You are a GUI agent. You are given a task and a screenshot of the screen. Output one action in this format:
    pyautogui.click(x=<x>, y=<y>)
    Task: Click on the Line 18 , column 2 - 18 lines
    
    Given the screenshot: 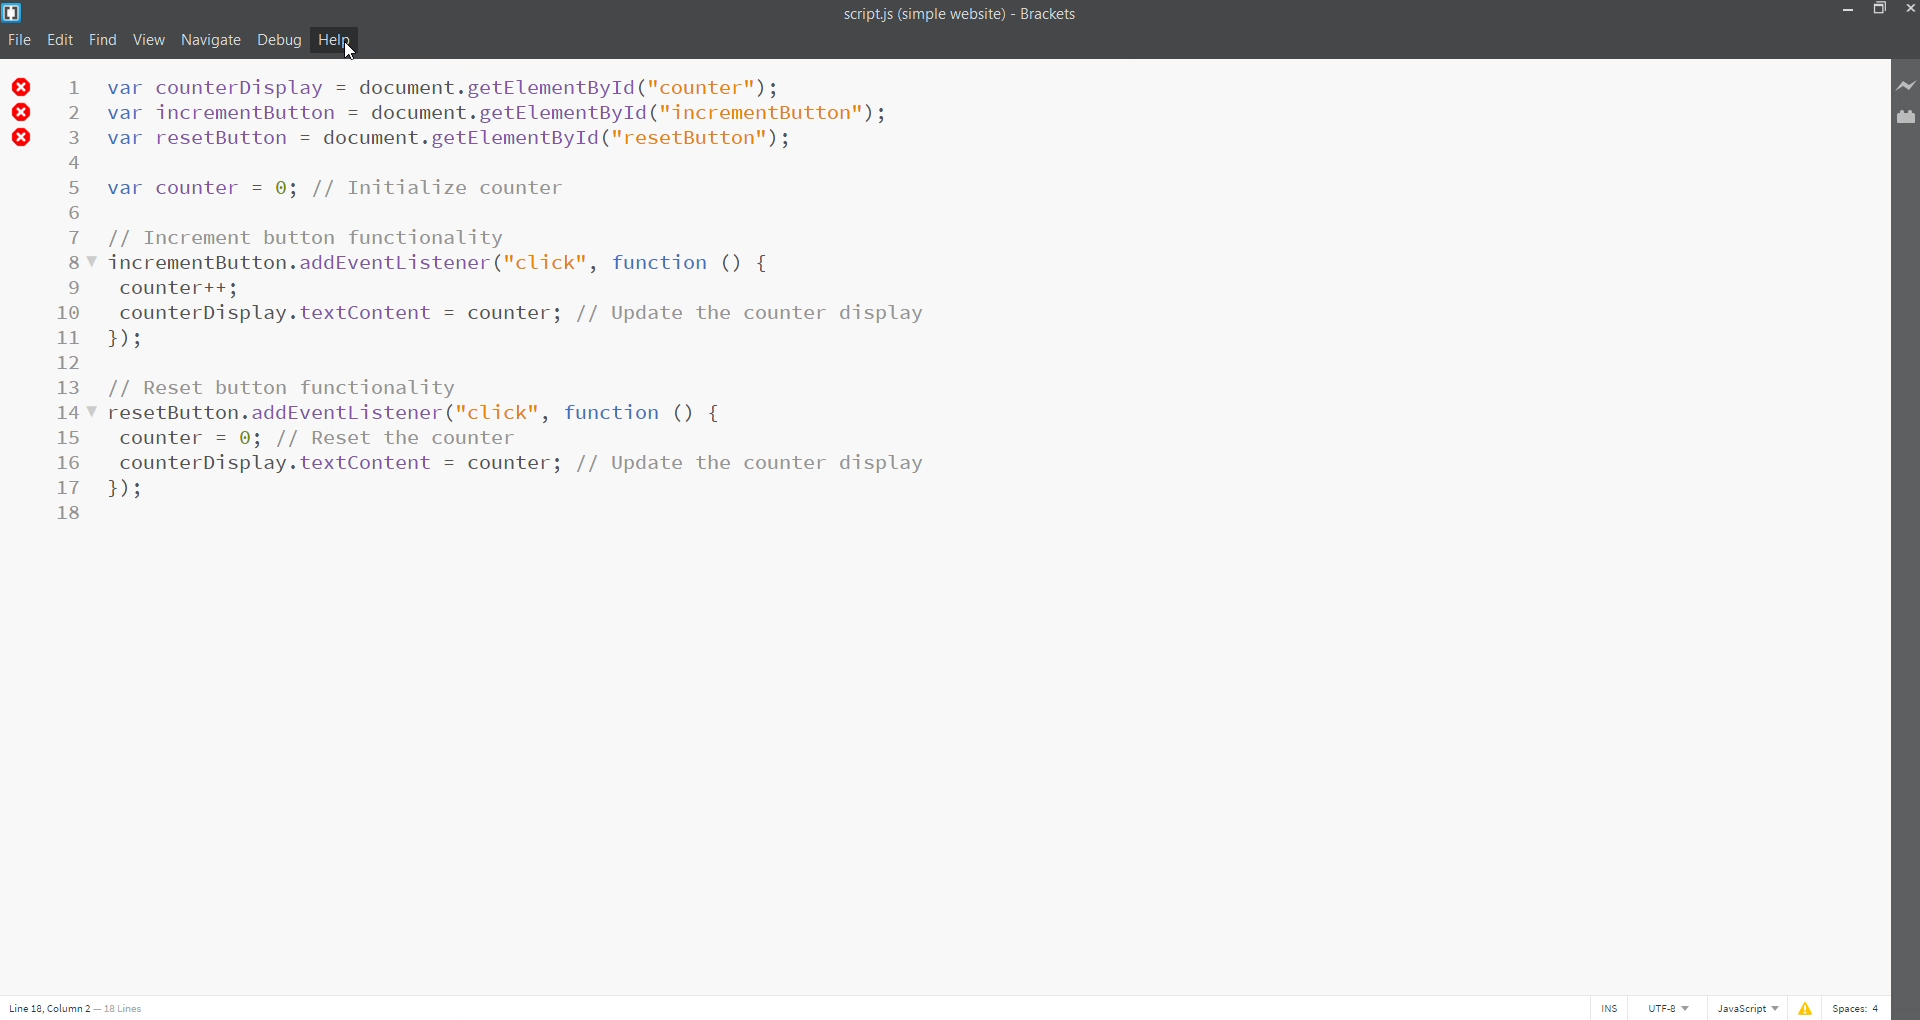 What is the action you would take?
    pyautogui.click(x=79, y=1010)
    